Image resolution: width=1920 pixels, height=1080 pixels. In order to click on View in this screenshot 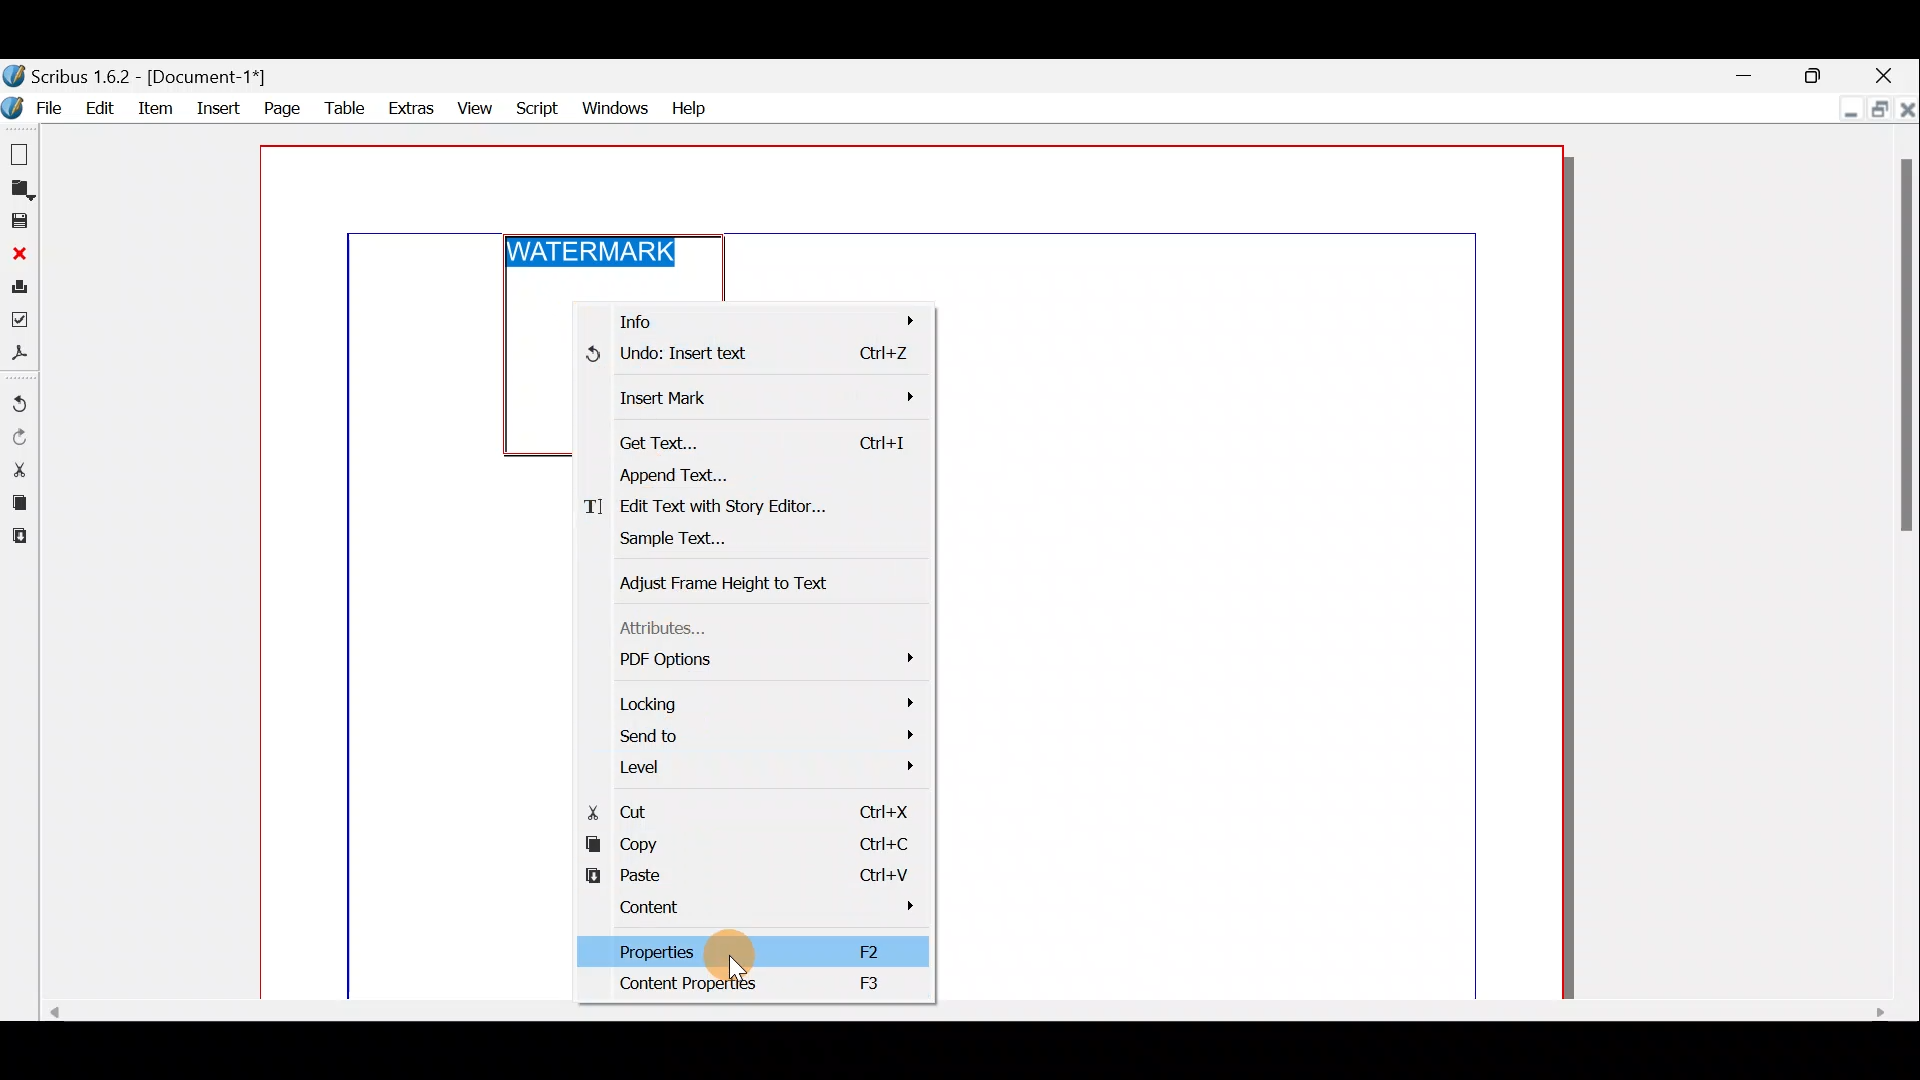, I will do `click(475, 107)`.